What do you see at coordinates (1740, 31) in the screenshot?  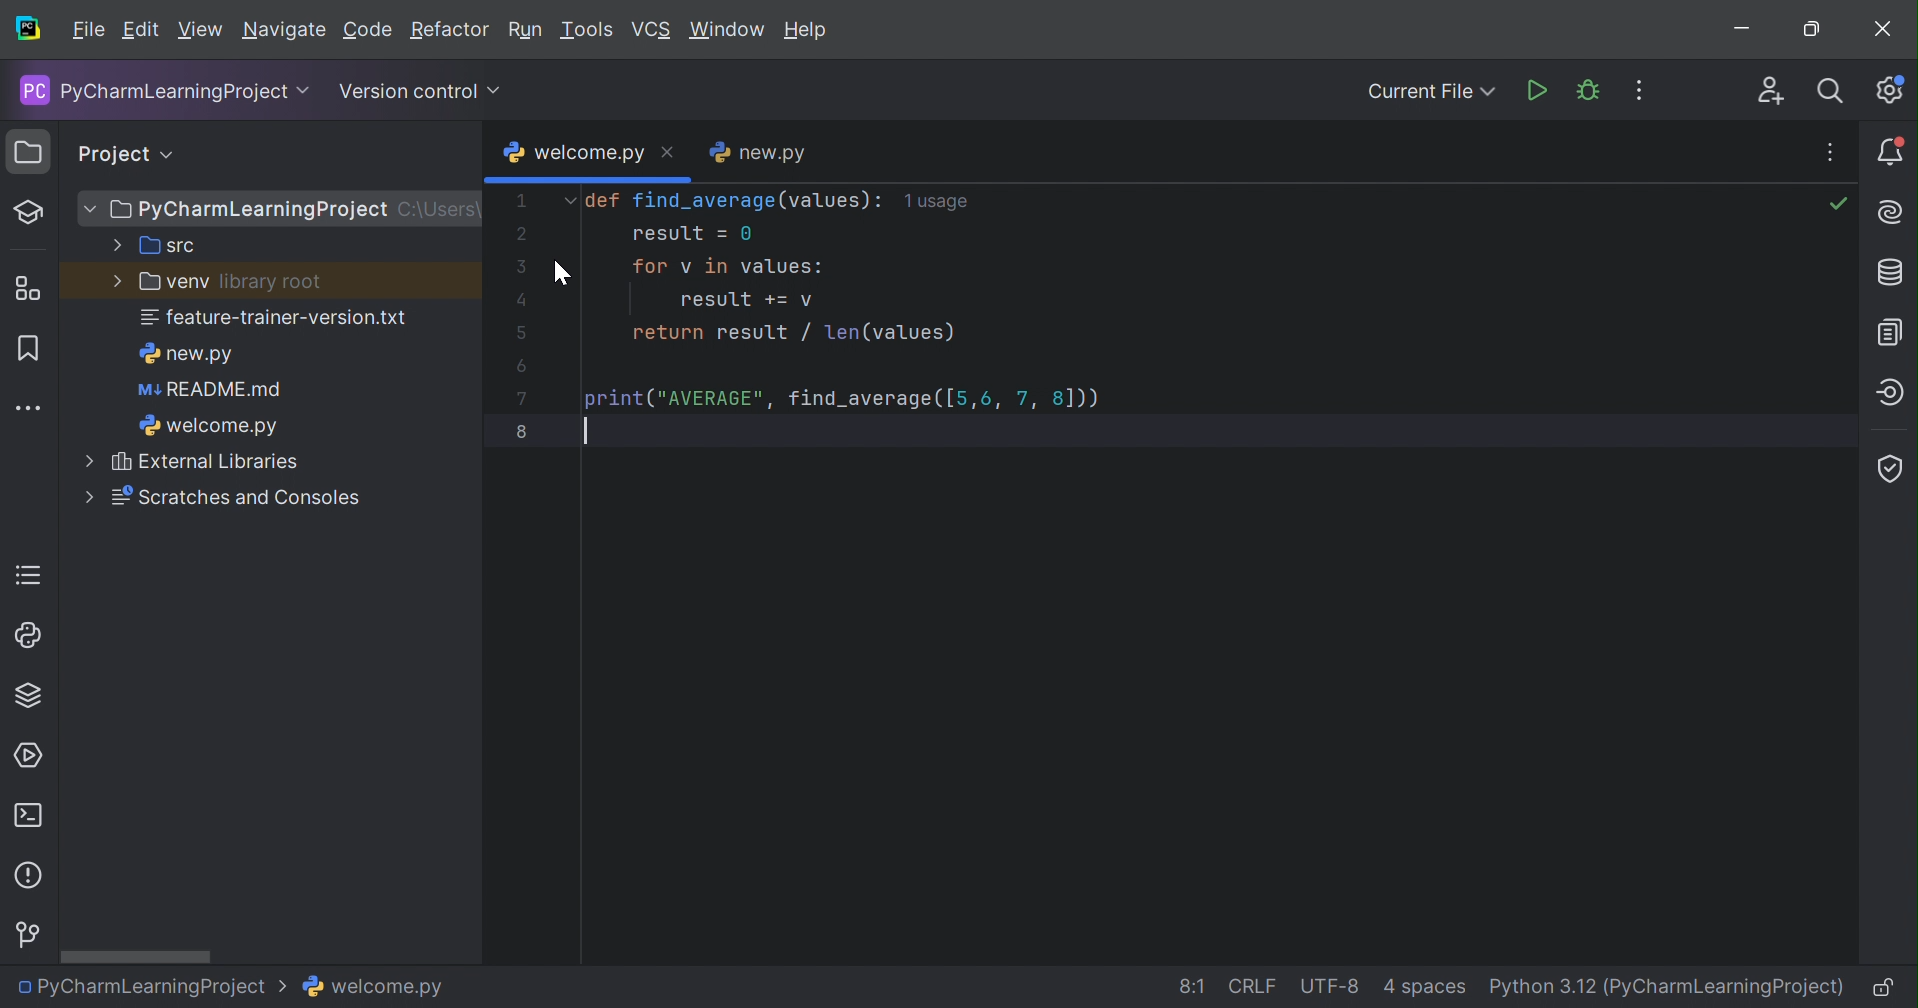 I see `Minimize` at bounding box center [1740, 31].